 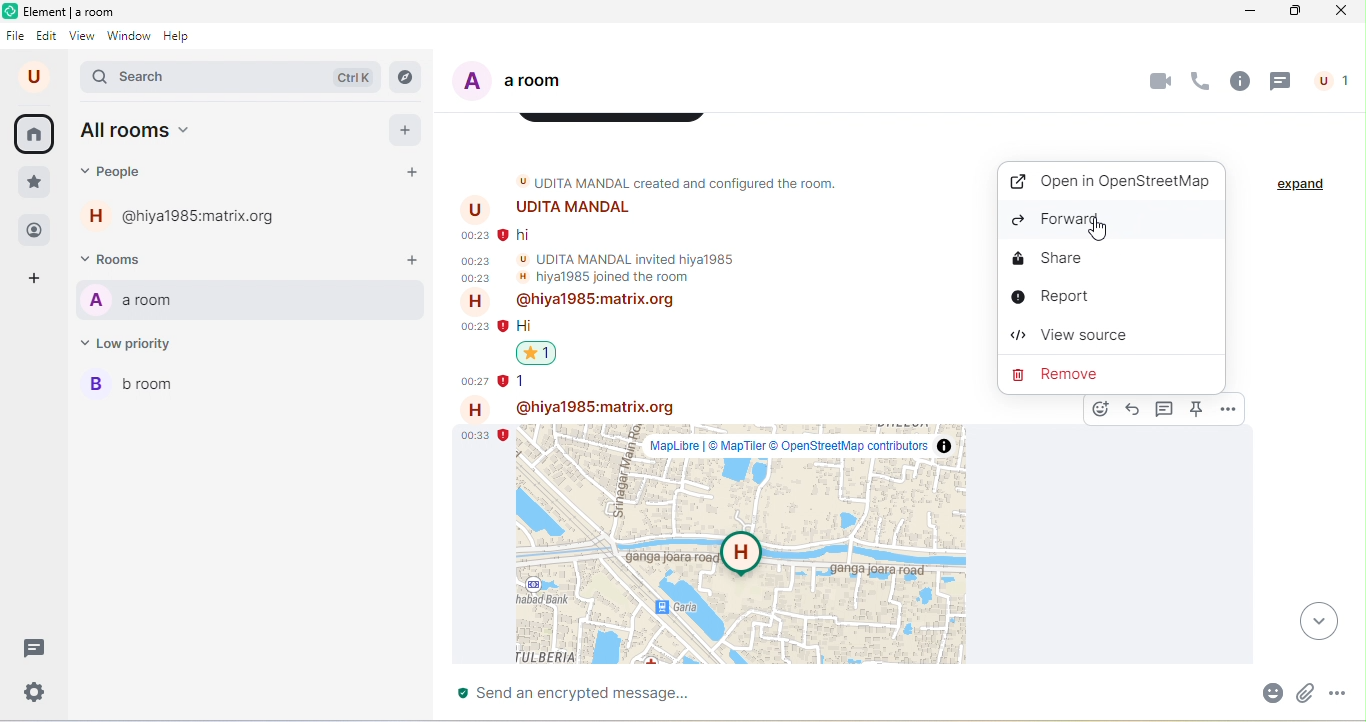 What do you see at coordinates (1339, 690) in the screenshot?
I see `more options` at bounding box center [1339, 690].